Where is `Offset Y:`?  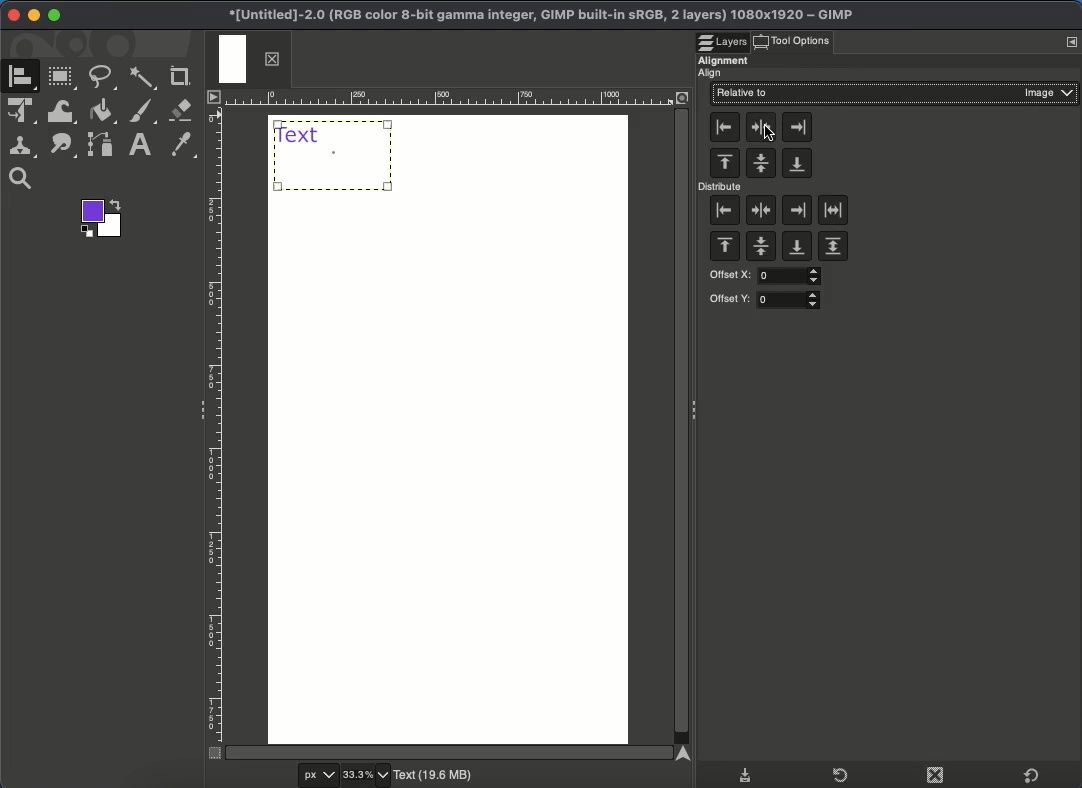 Offset Y: is located at coordinates (766, 300).